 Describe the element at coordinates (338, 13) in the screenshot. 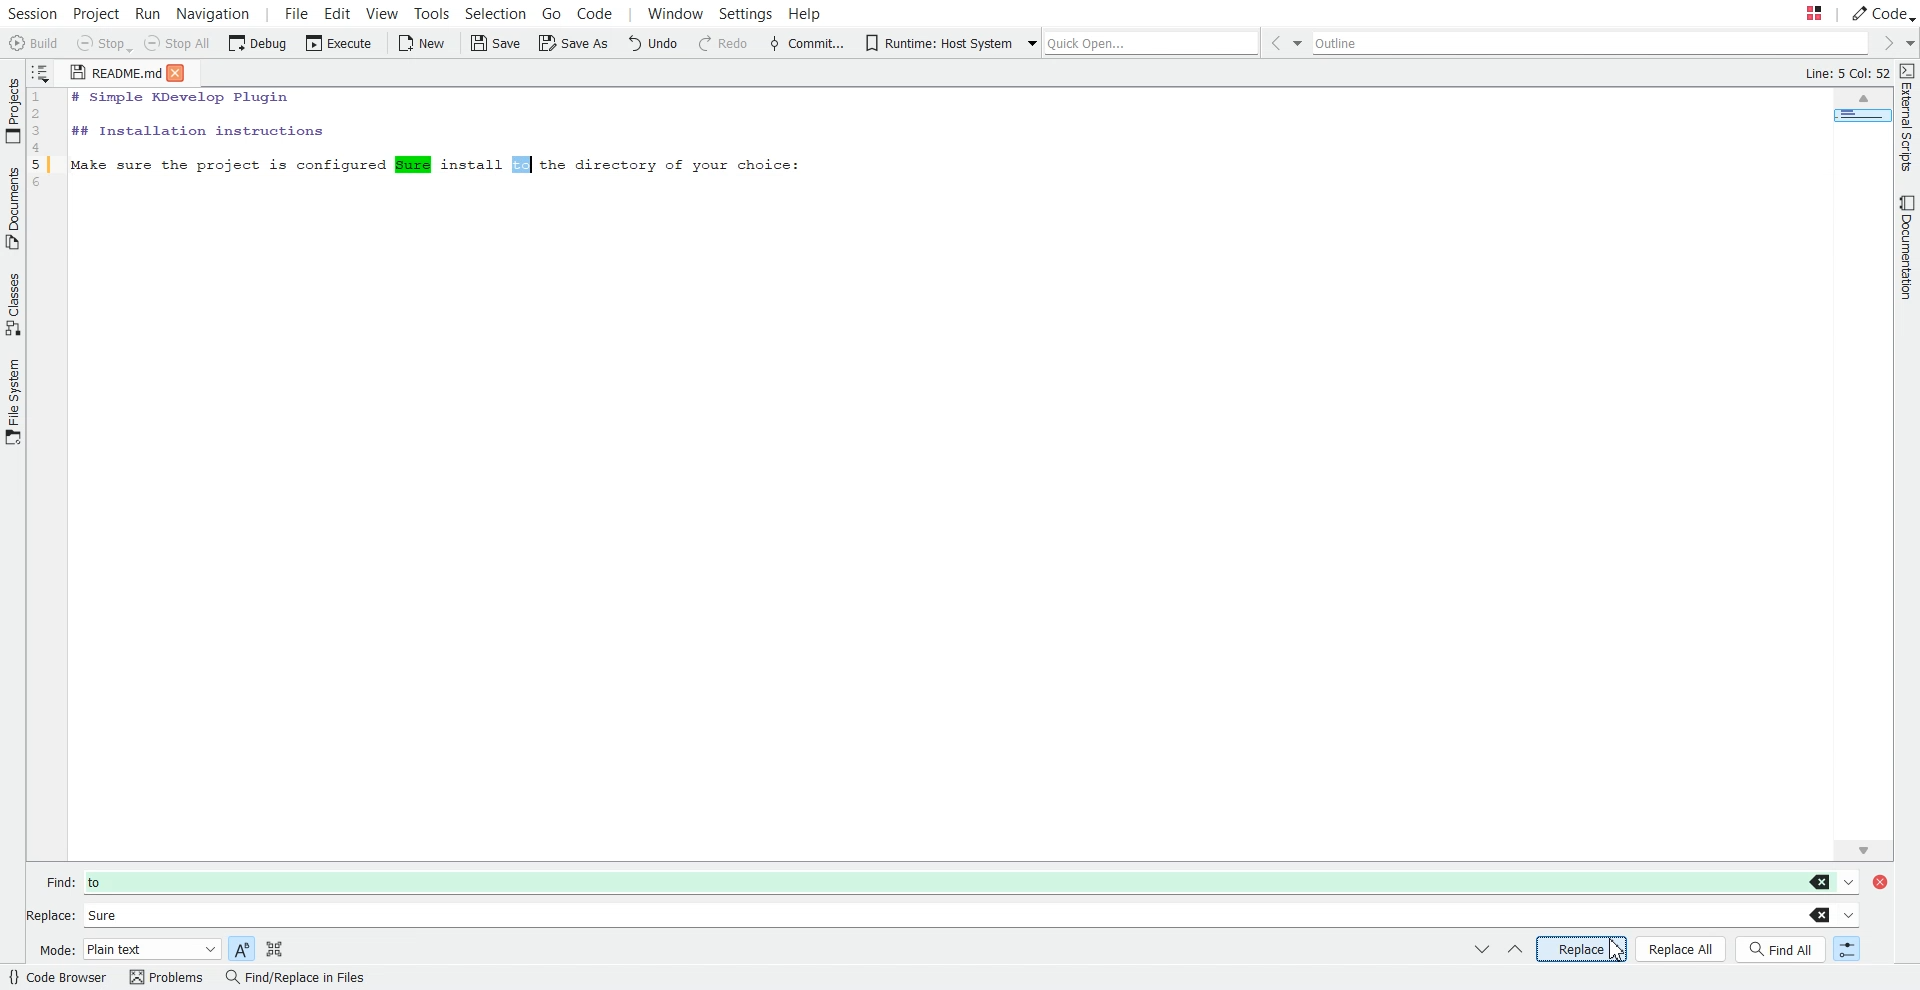

I see `Edit` at that location.